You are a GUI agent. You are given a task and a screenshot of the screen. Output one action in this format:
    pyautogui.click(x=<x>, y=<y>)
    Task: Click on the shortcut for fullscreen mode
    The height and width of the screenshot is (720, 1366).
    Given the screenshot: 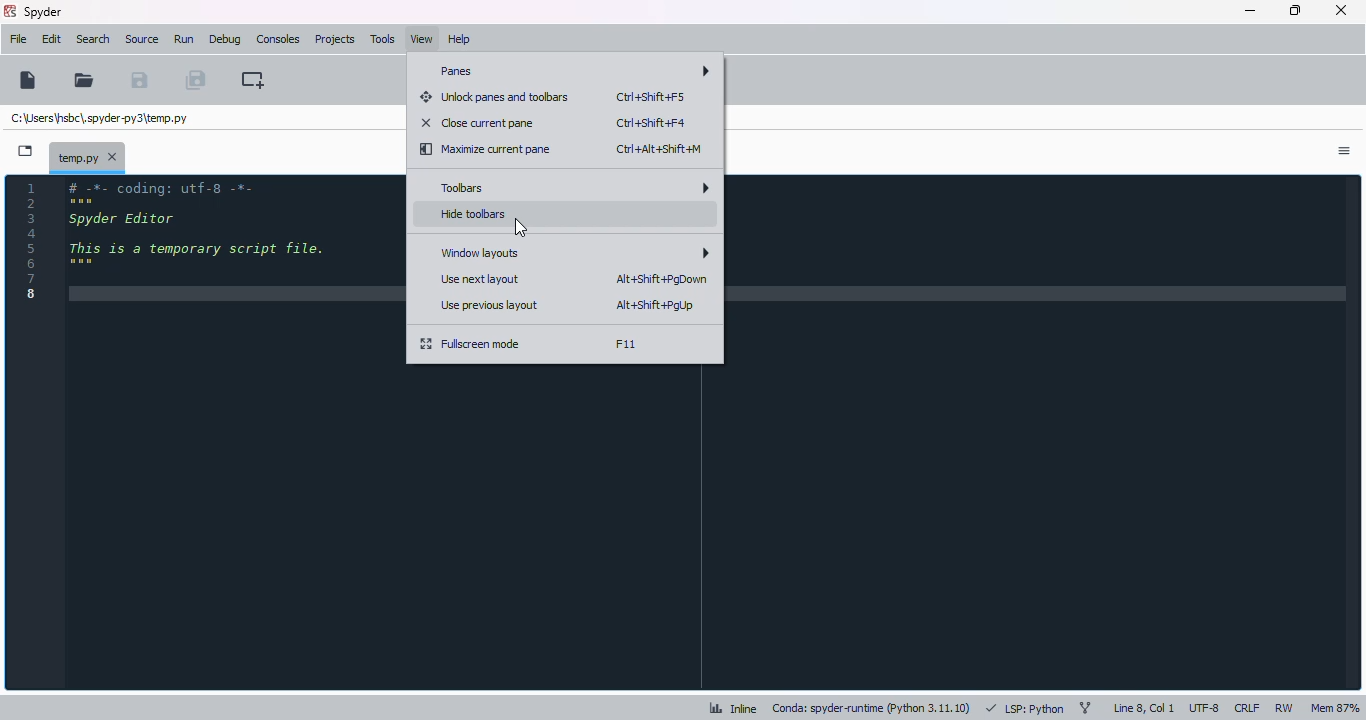 What is the action you would take?
    pyautogui.click(x=626, y=344)
    